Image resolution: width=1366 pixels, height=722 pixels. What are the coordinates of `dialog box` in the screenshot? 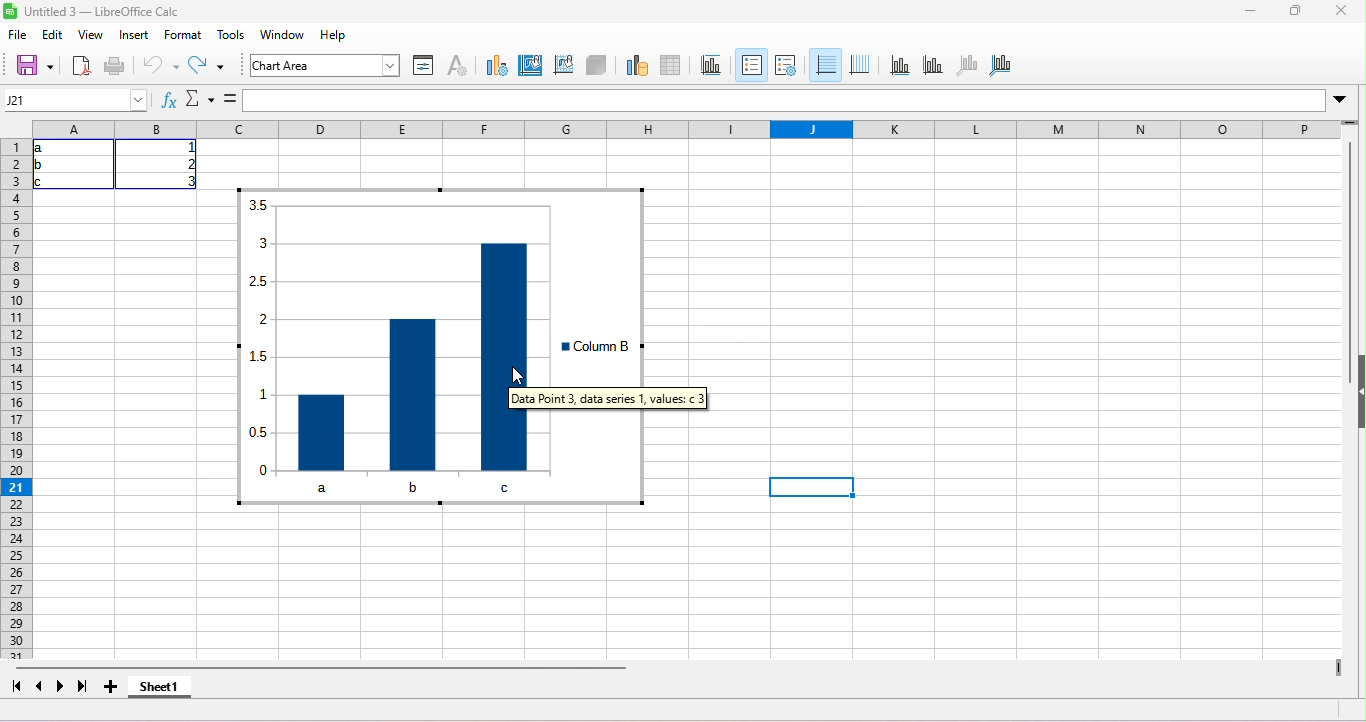 It's located at (614, 397).